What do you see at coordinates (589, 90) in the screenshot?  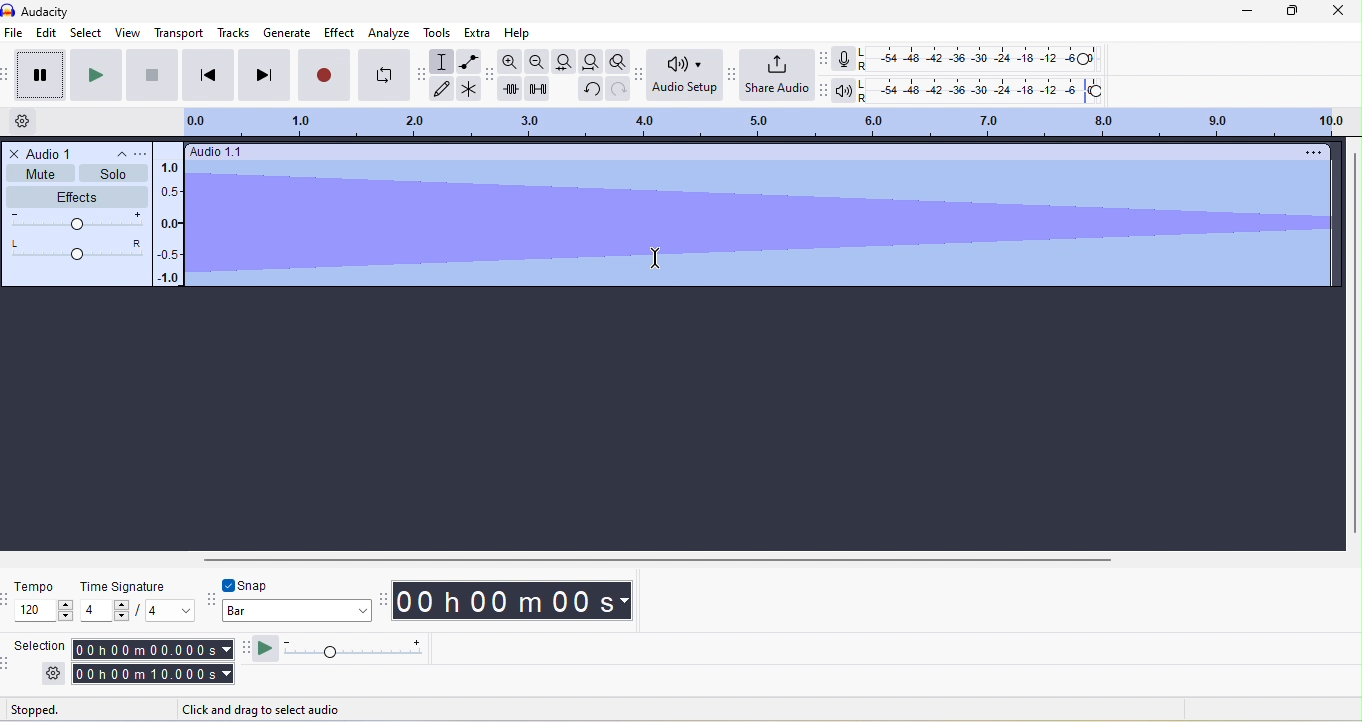 I see `undo` at bounding box center [589, 90].